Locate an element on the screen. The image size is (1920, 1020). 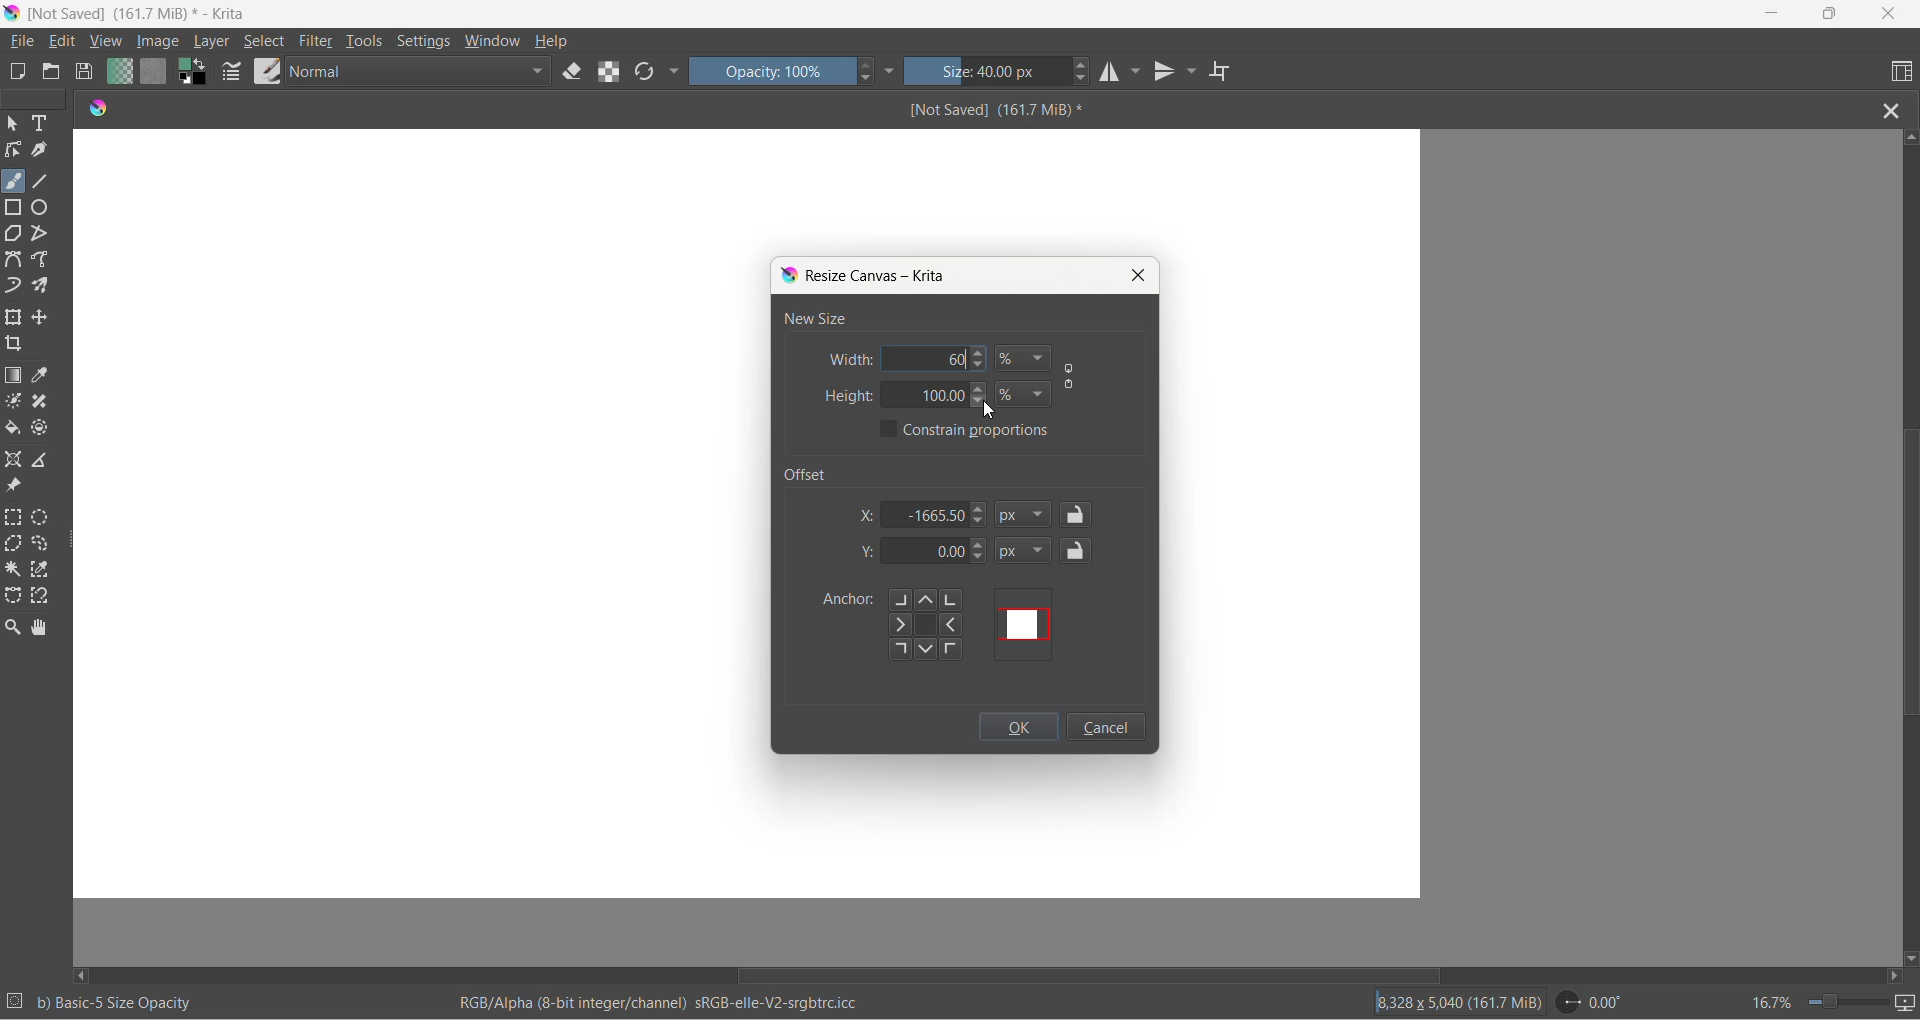
measure the distance between two points is located at coordinates (46, 461).